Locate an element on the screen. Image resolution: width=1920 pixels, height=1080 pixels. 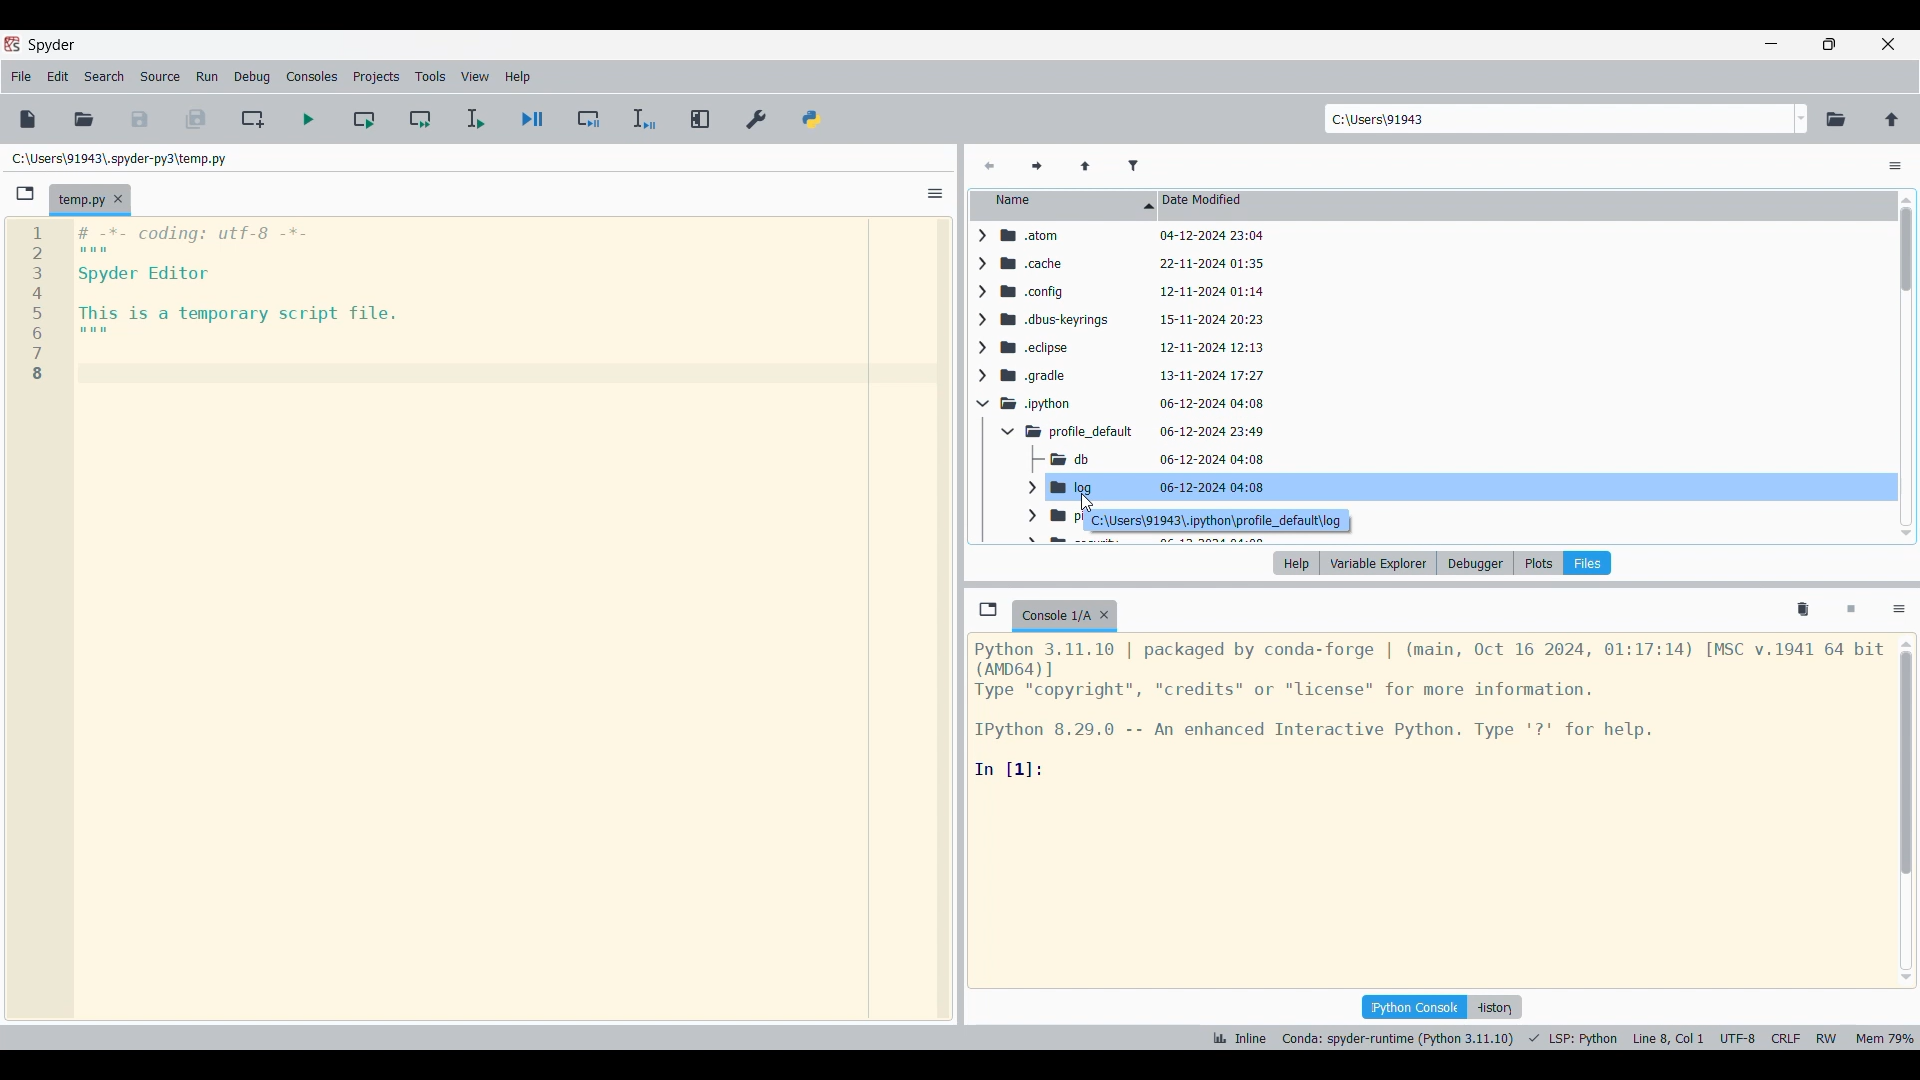
Date modified column is located at coordinates (1526, 206).